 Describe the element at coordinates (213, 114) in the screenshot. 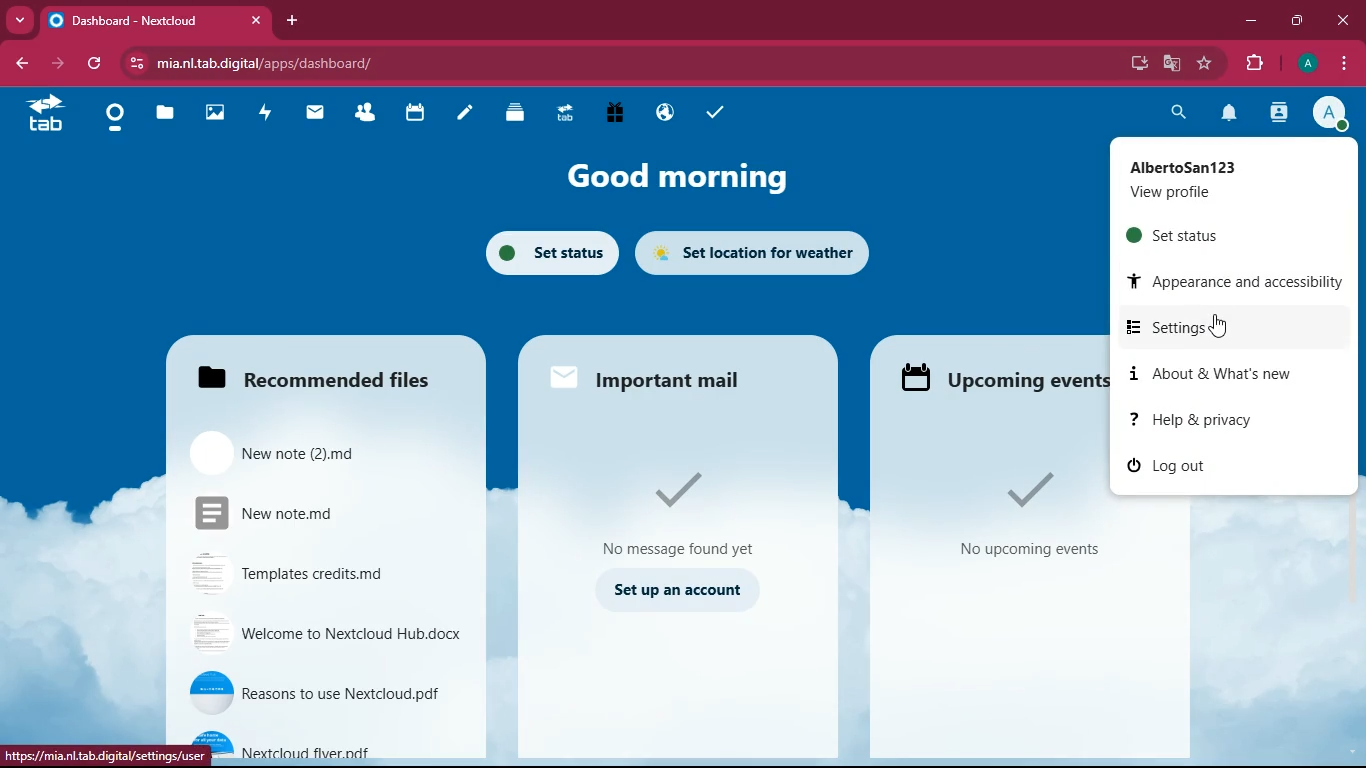

I see `images` at that location.